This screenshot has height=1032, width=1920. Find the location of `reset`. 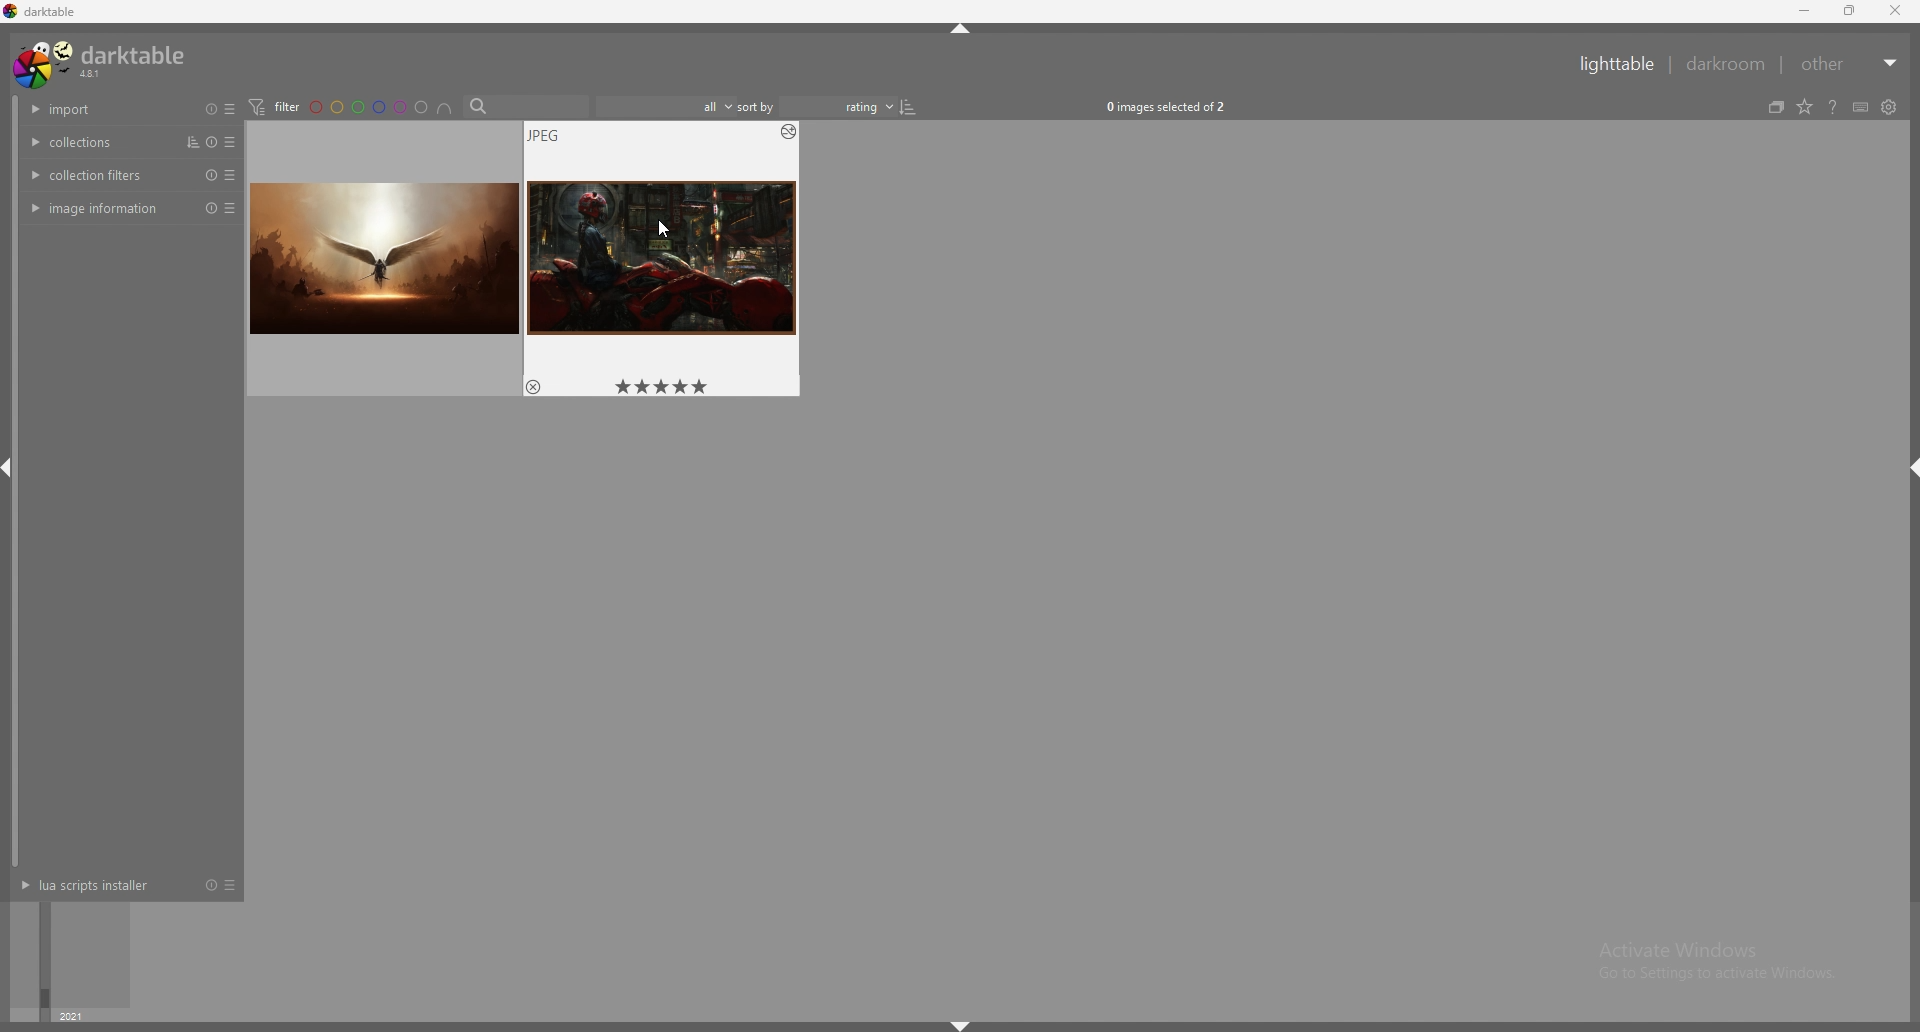

reset is located at coordinates (213, 142).